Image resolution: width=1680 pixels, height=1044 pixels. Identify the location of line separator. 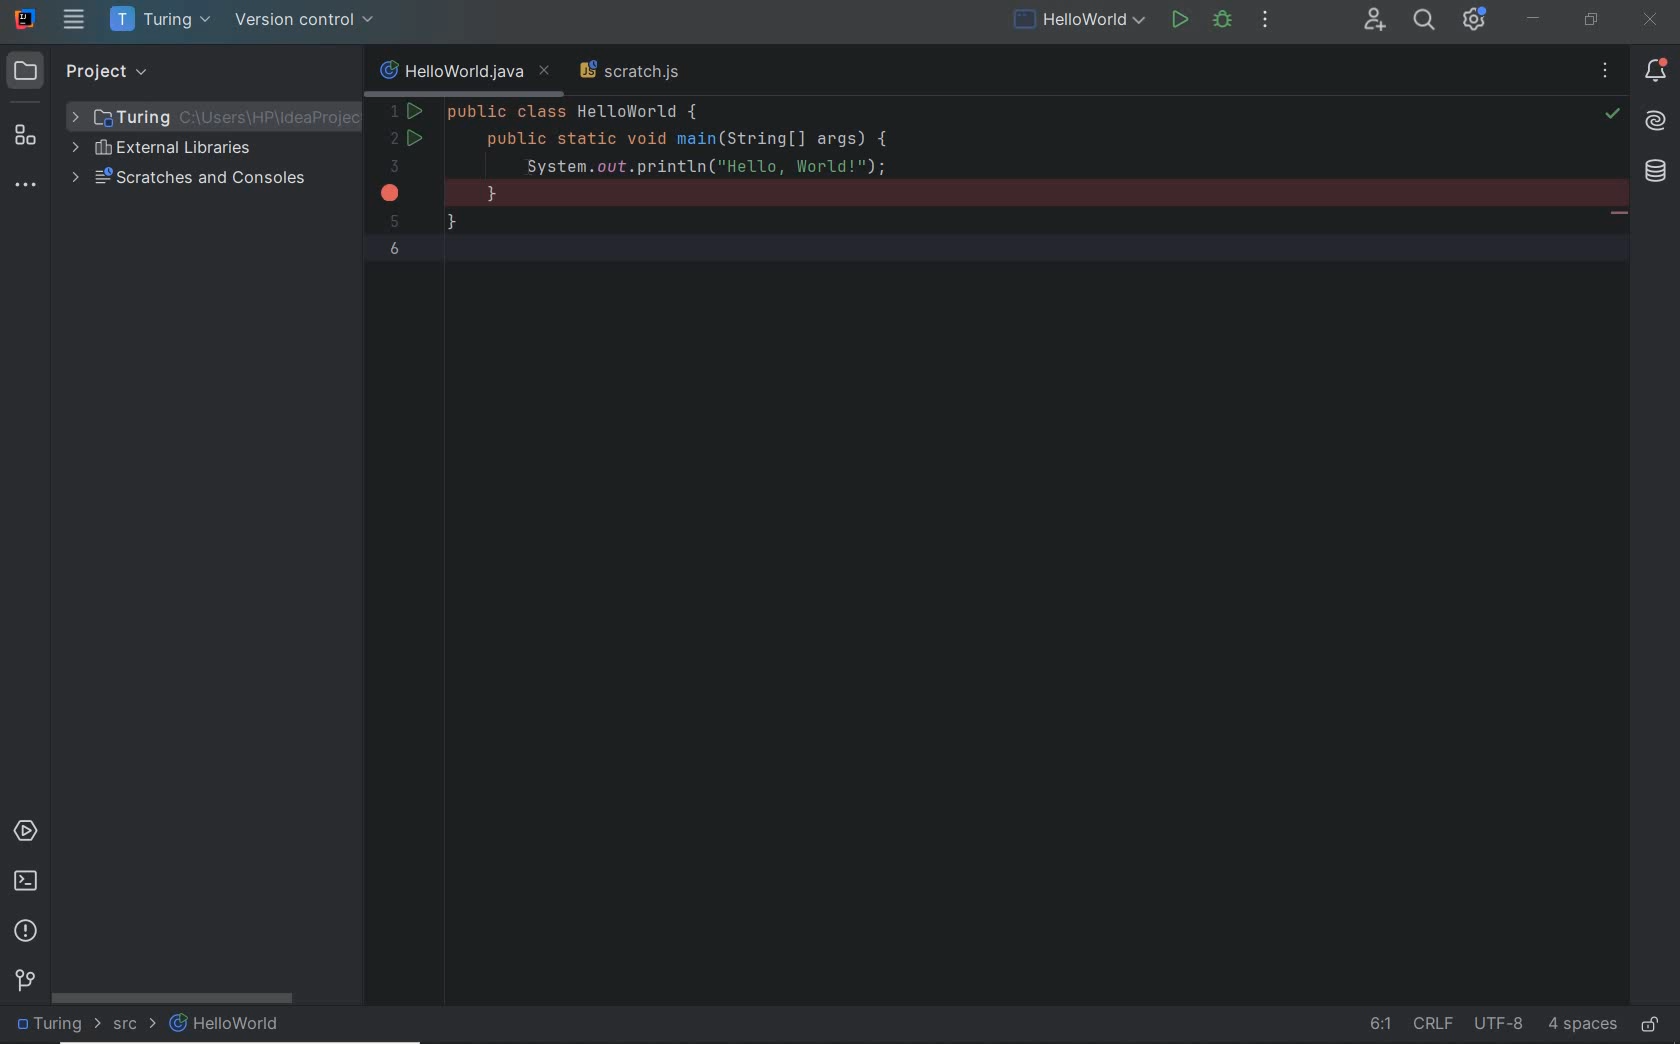
(1435, 1022).